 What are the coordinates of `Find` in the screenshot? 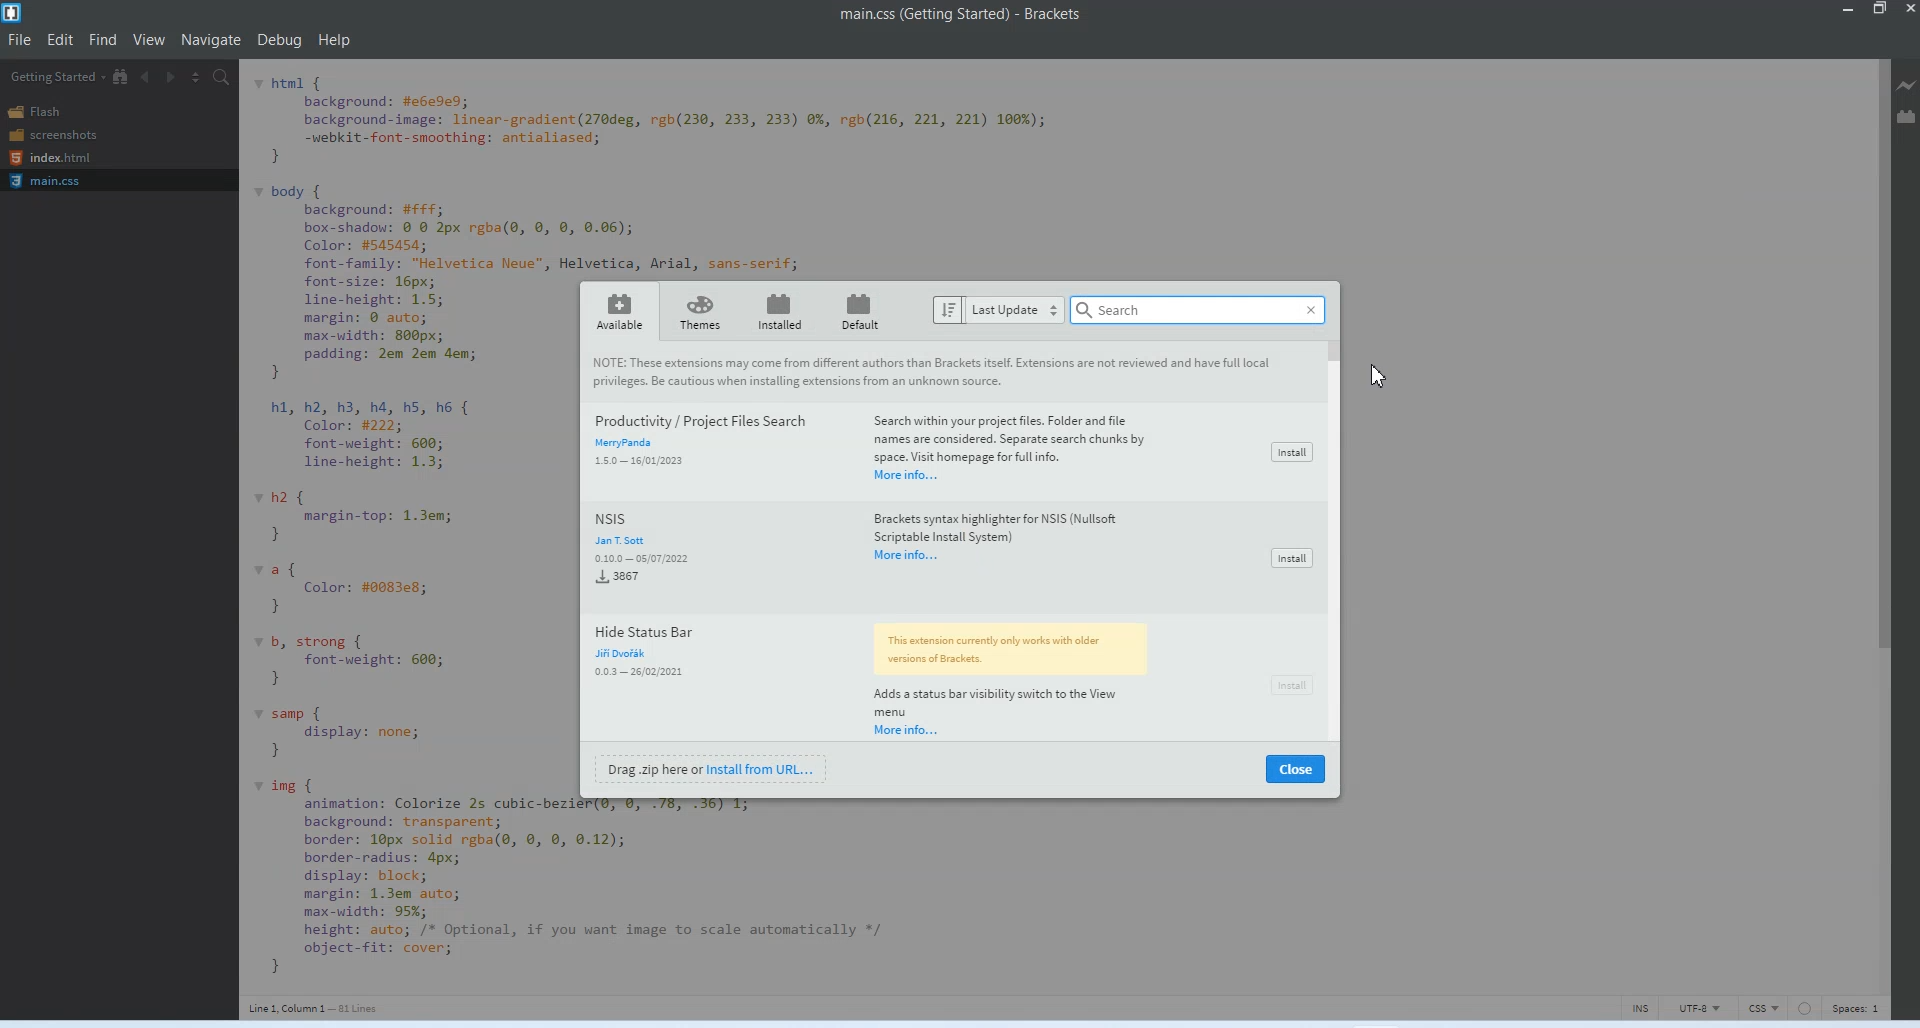 It's located at (105, 39).